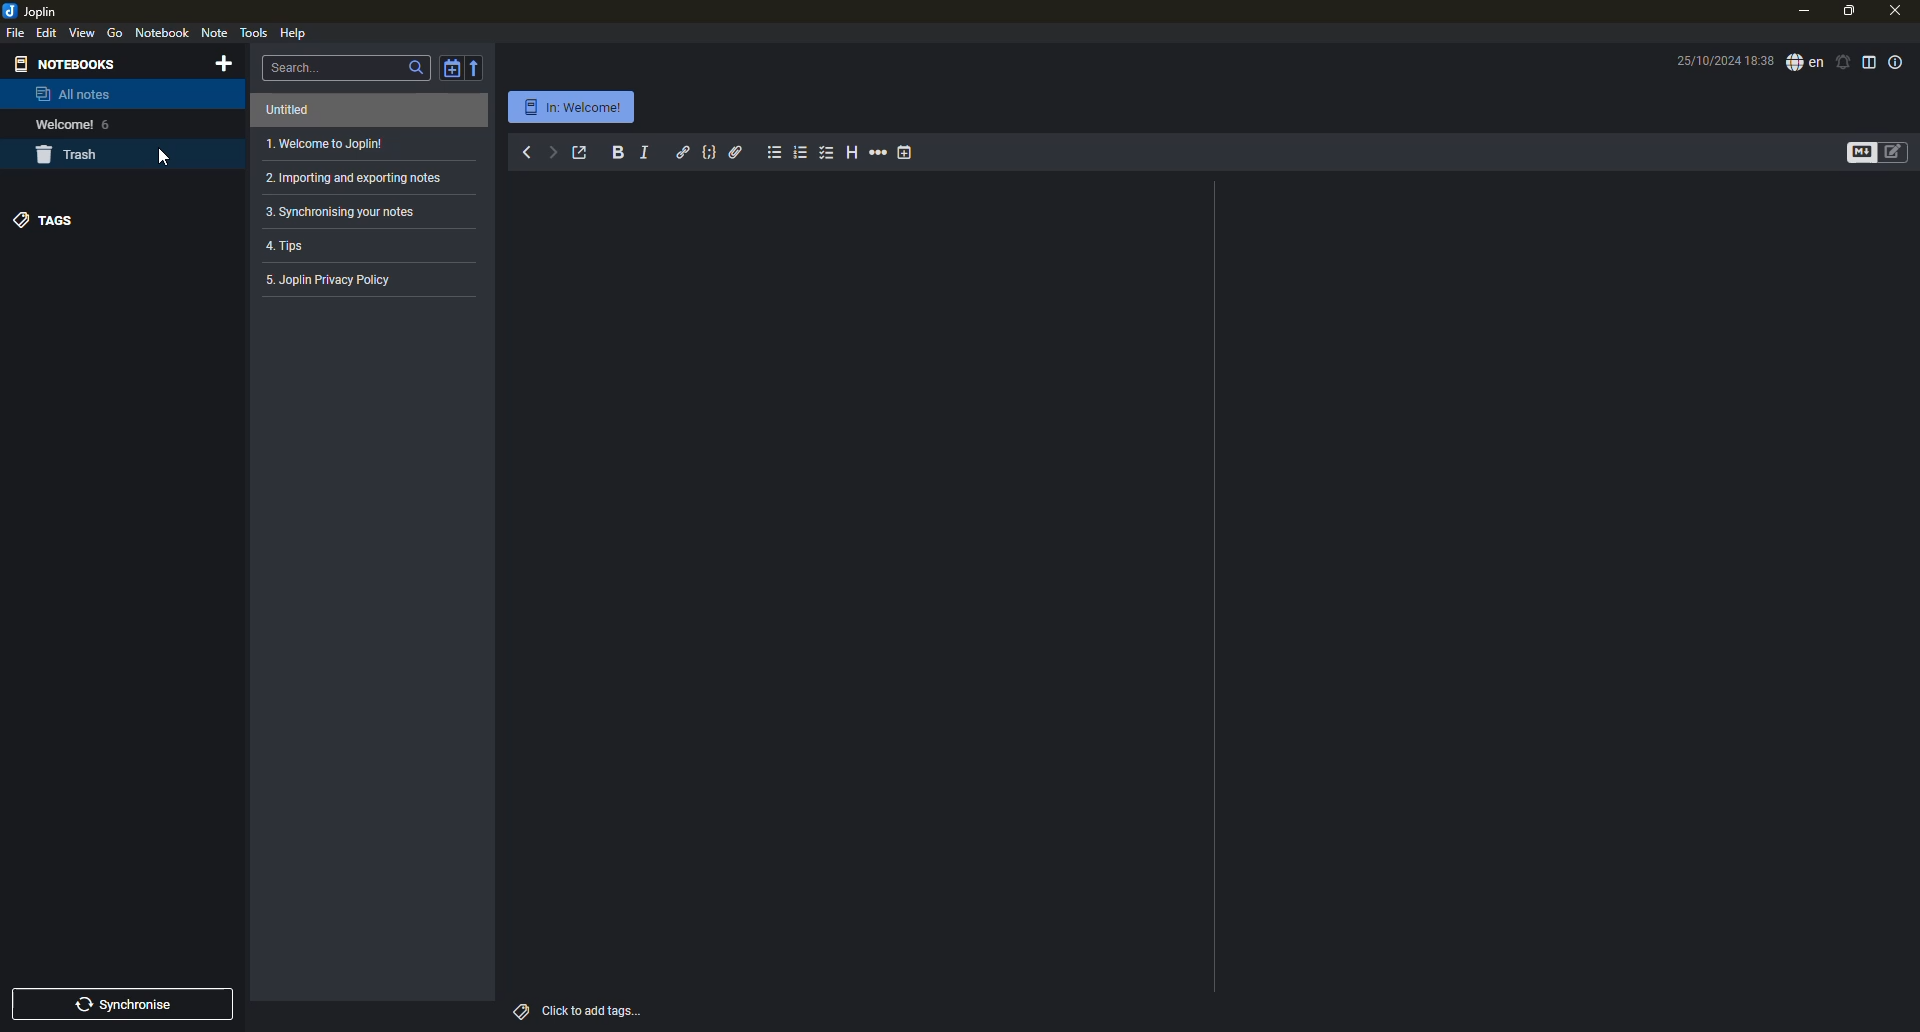 The height and width of the screenshot is (1032, 1920). I want to click on 5. joplin privacy policy, so click(336, 282).